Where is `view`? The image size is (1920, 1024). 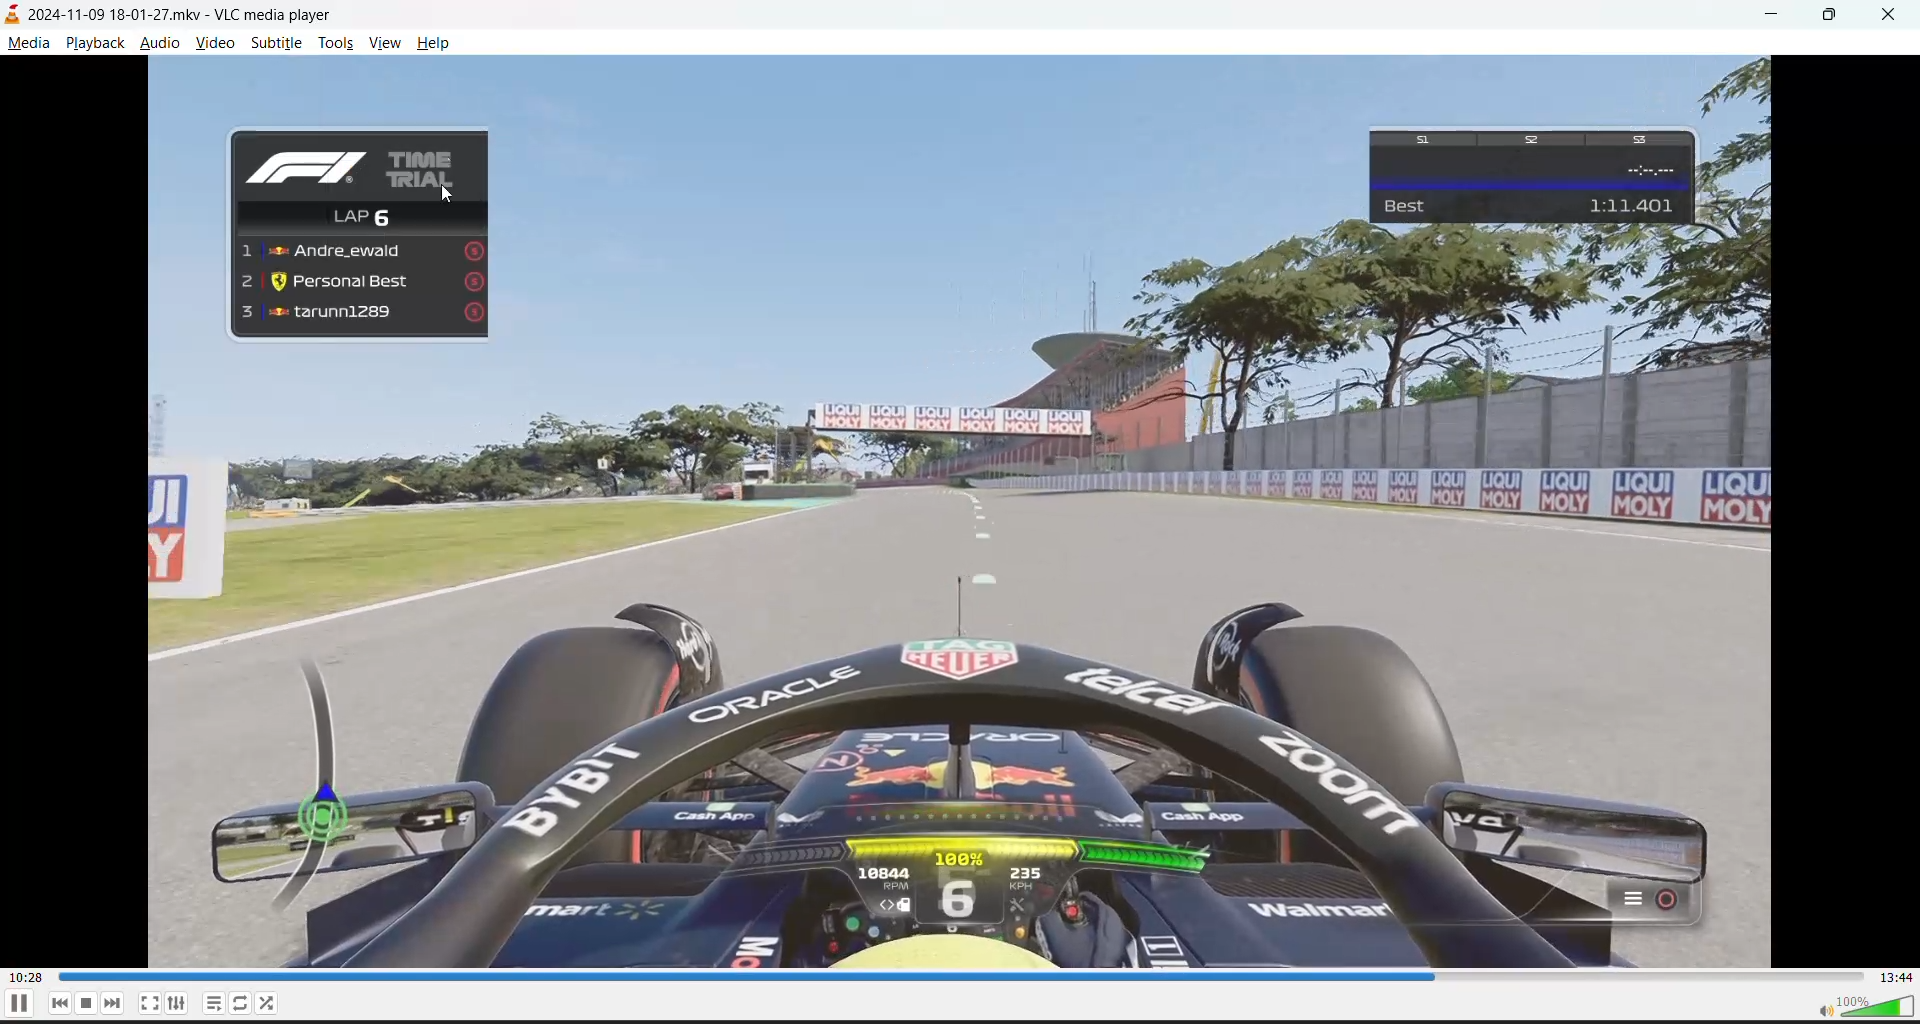 view is located at coordinates (384, 44).